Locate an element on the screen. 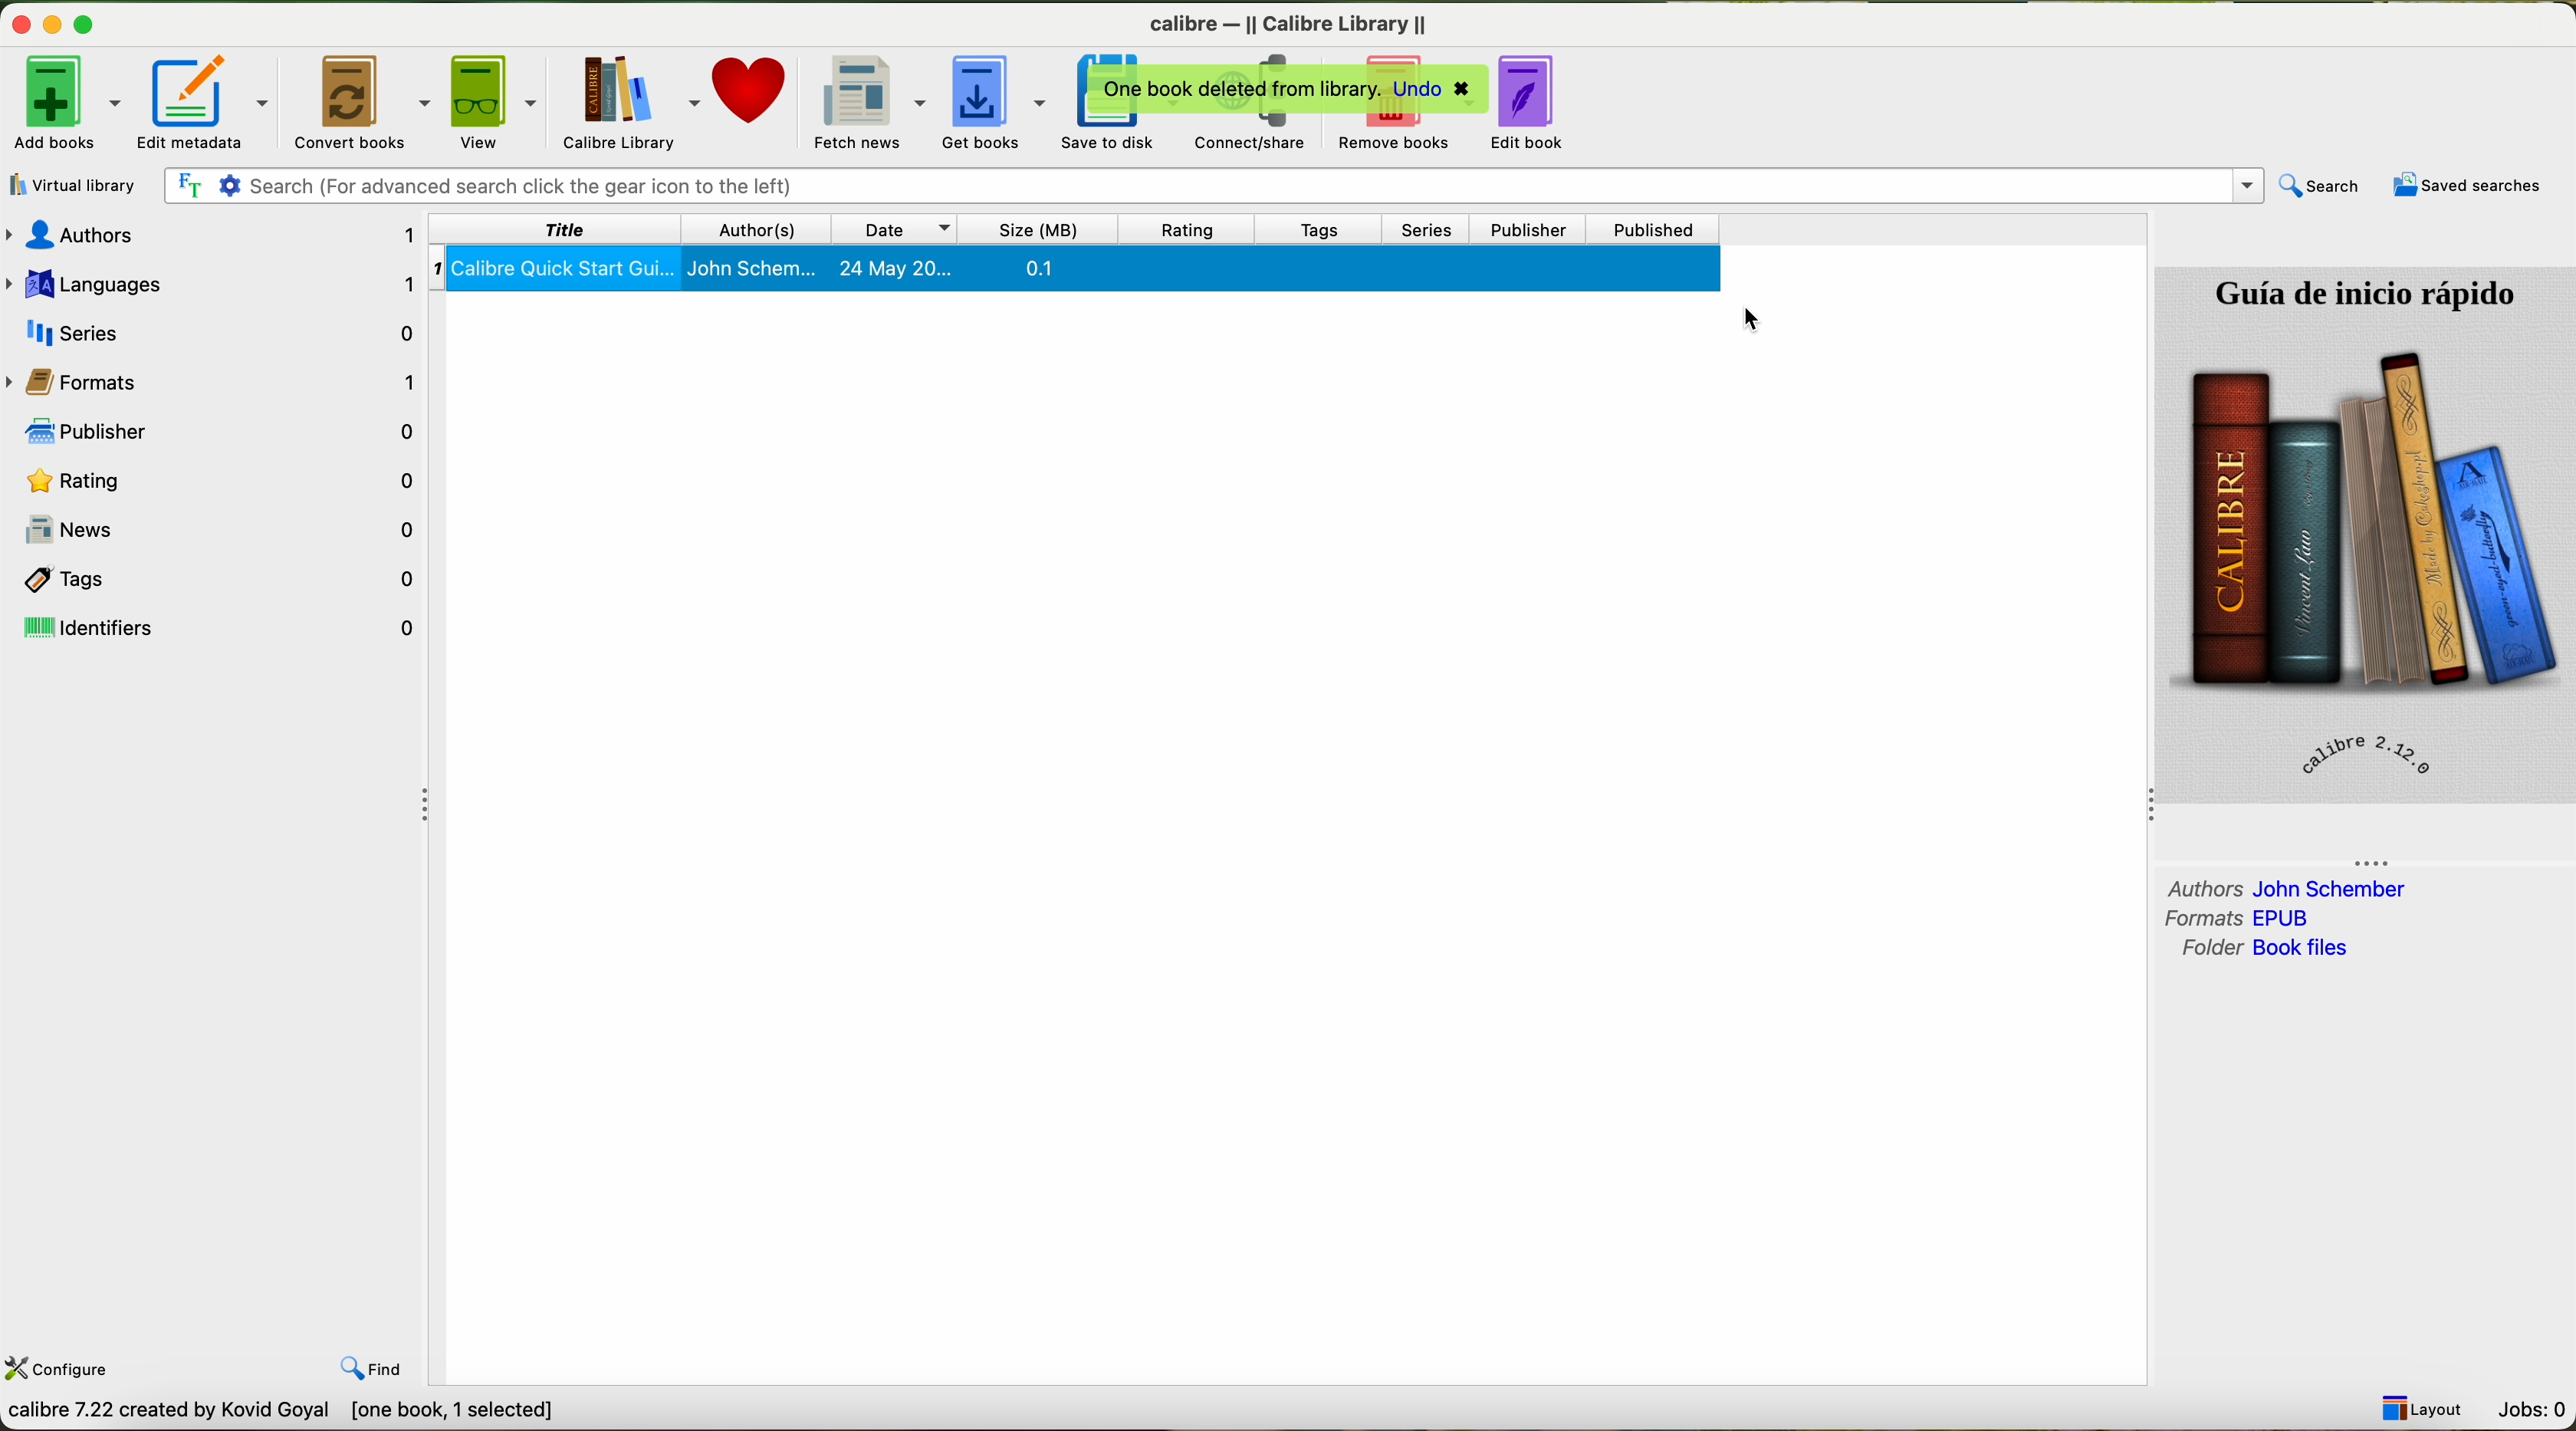 Image resolution: width=2576 pixels, height=1431 pixels. calibre by David Goyal is located at coordinates (272, 1413).